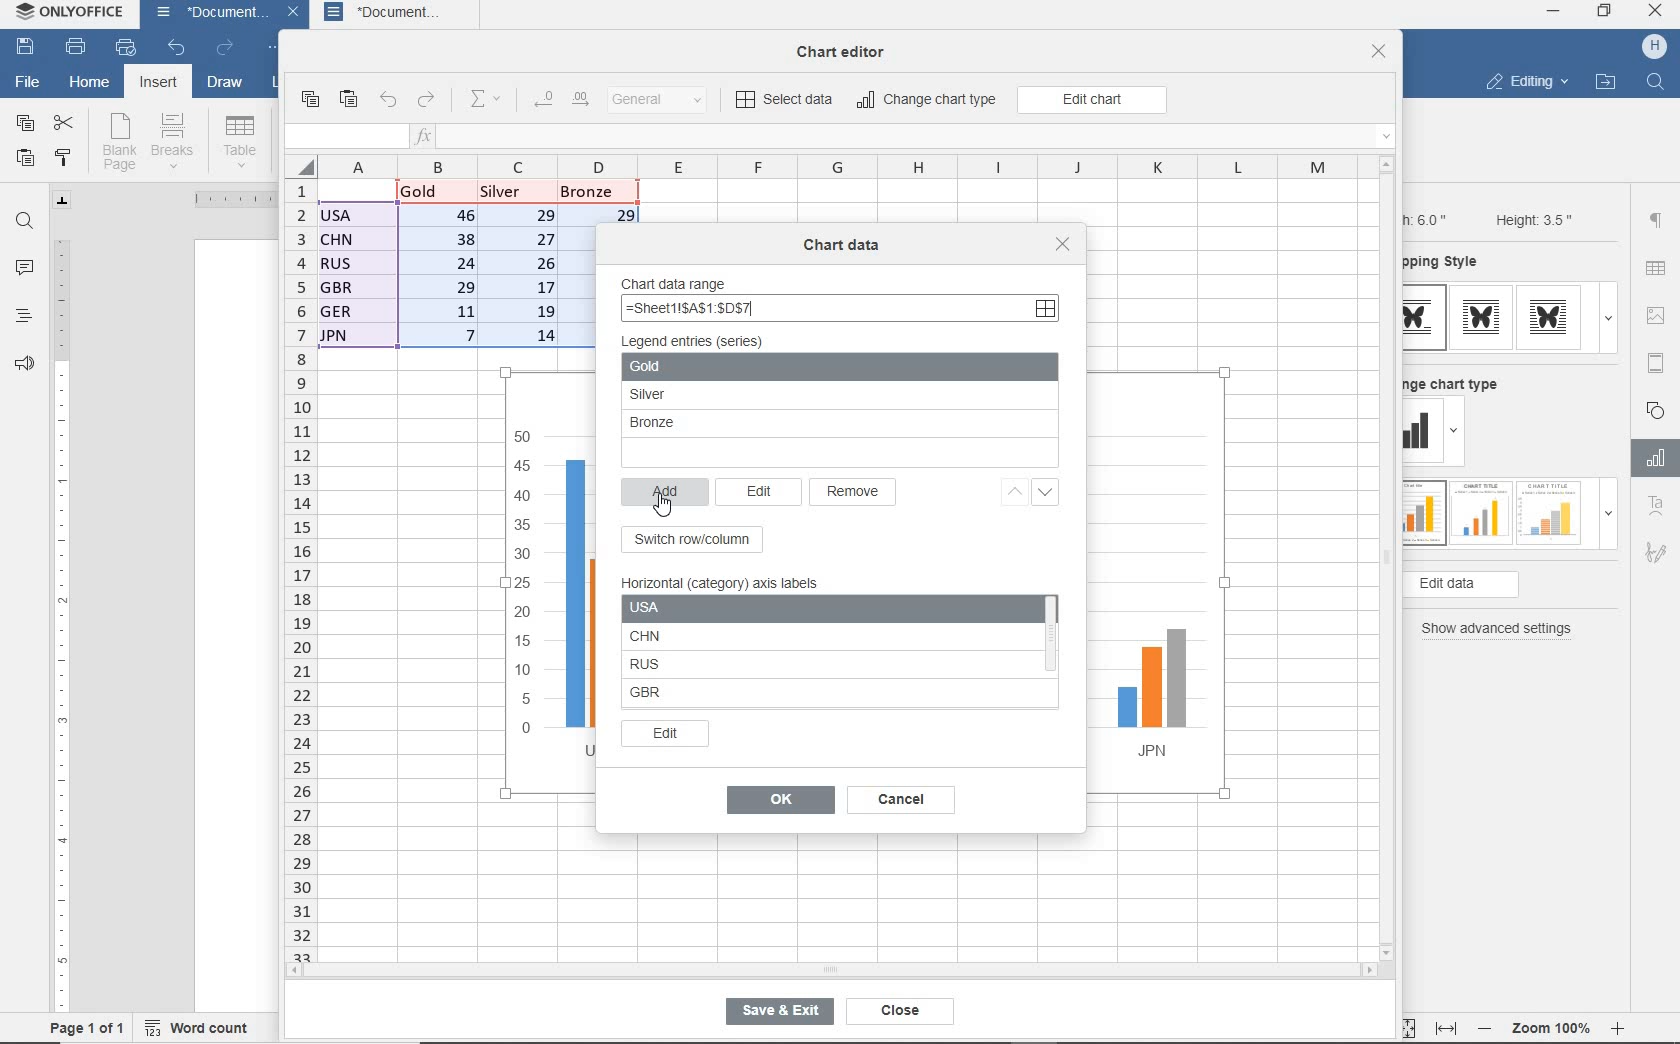 This screenshot has height=1044, width=1680. I want to click on =Sheet11SA$1:$DS7, so click(845, 308).